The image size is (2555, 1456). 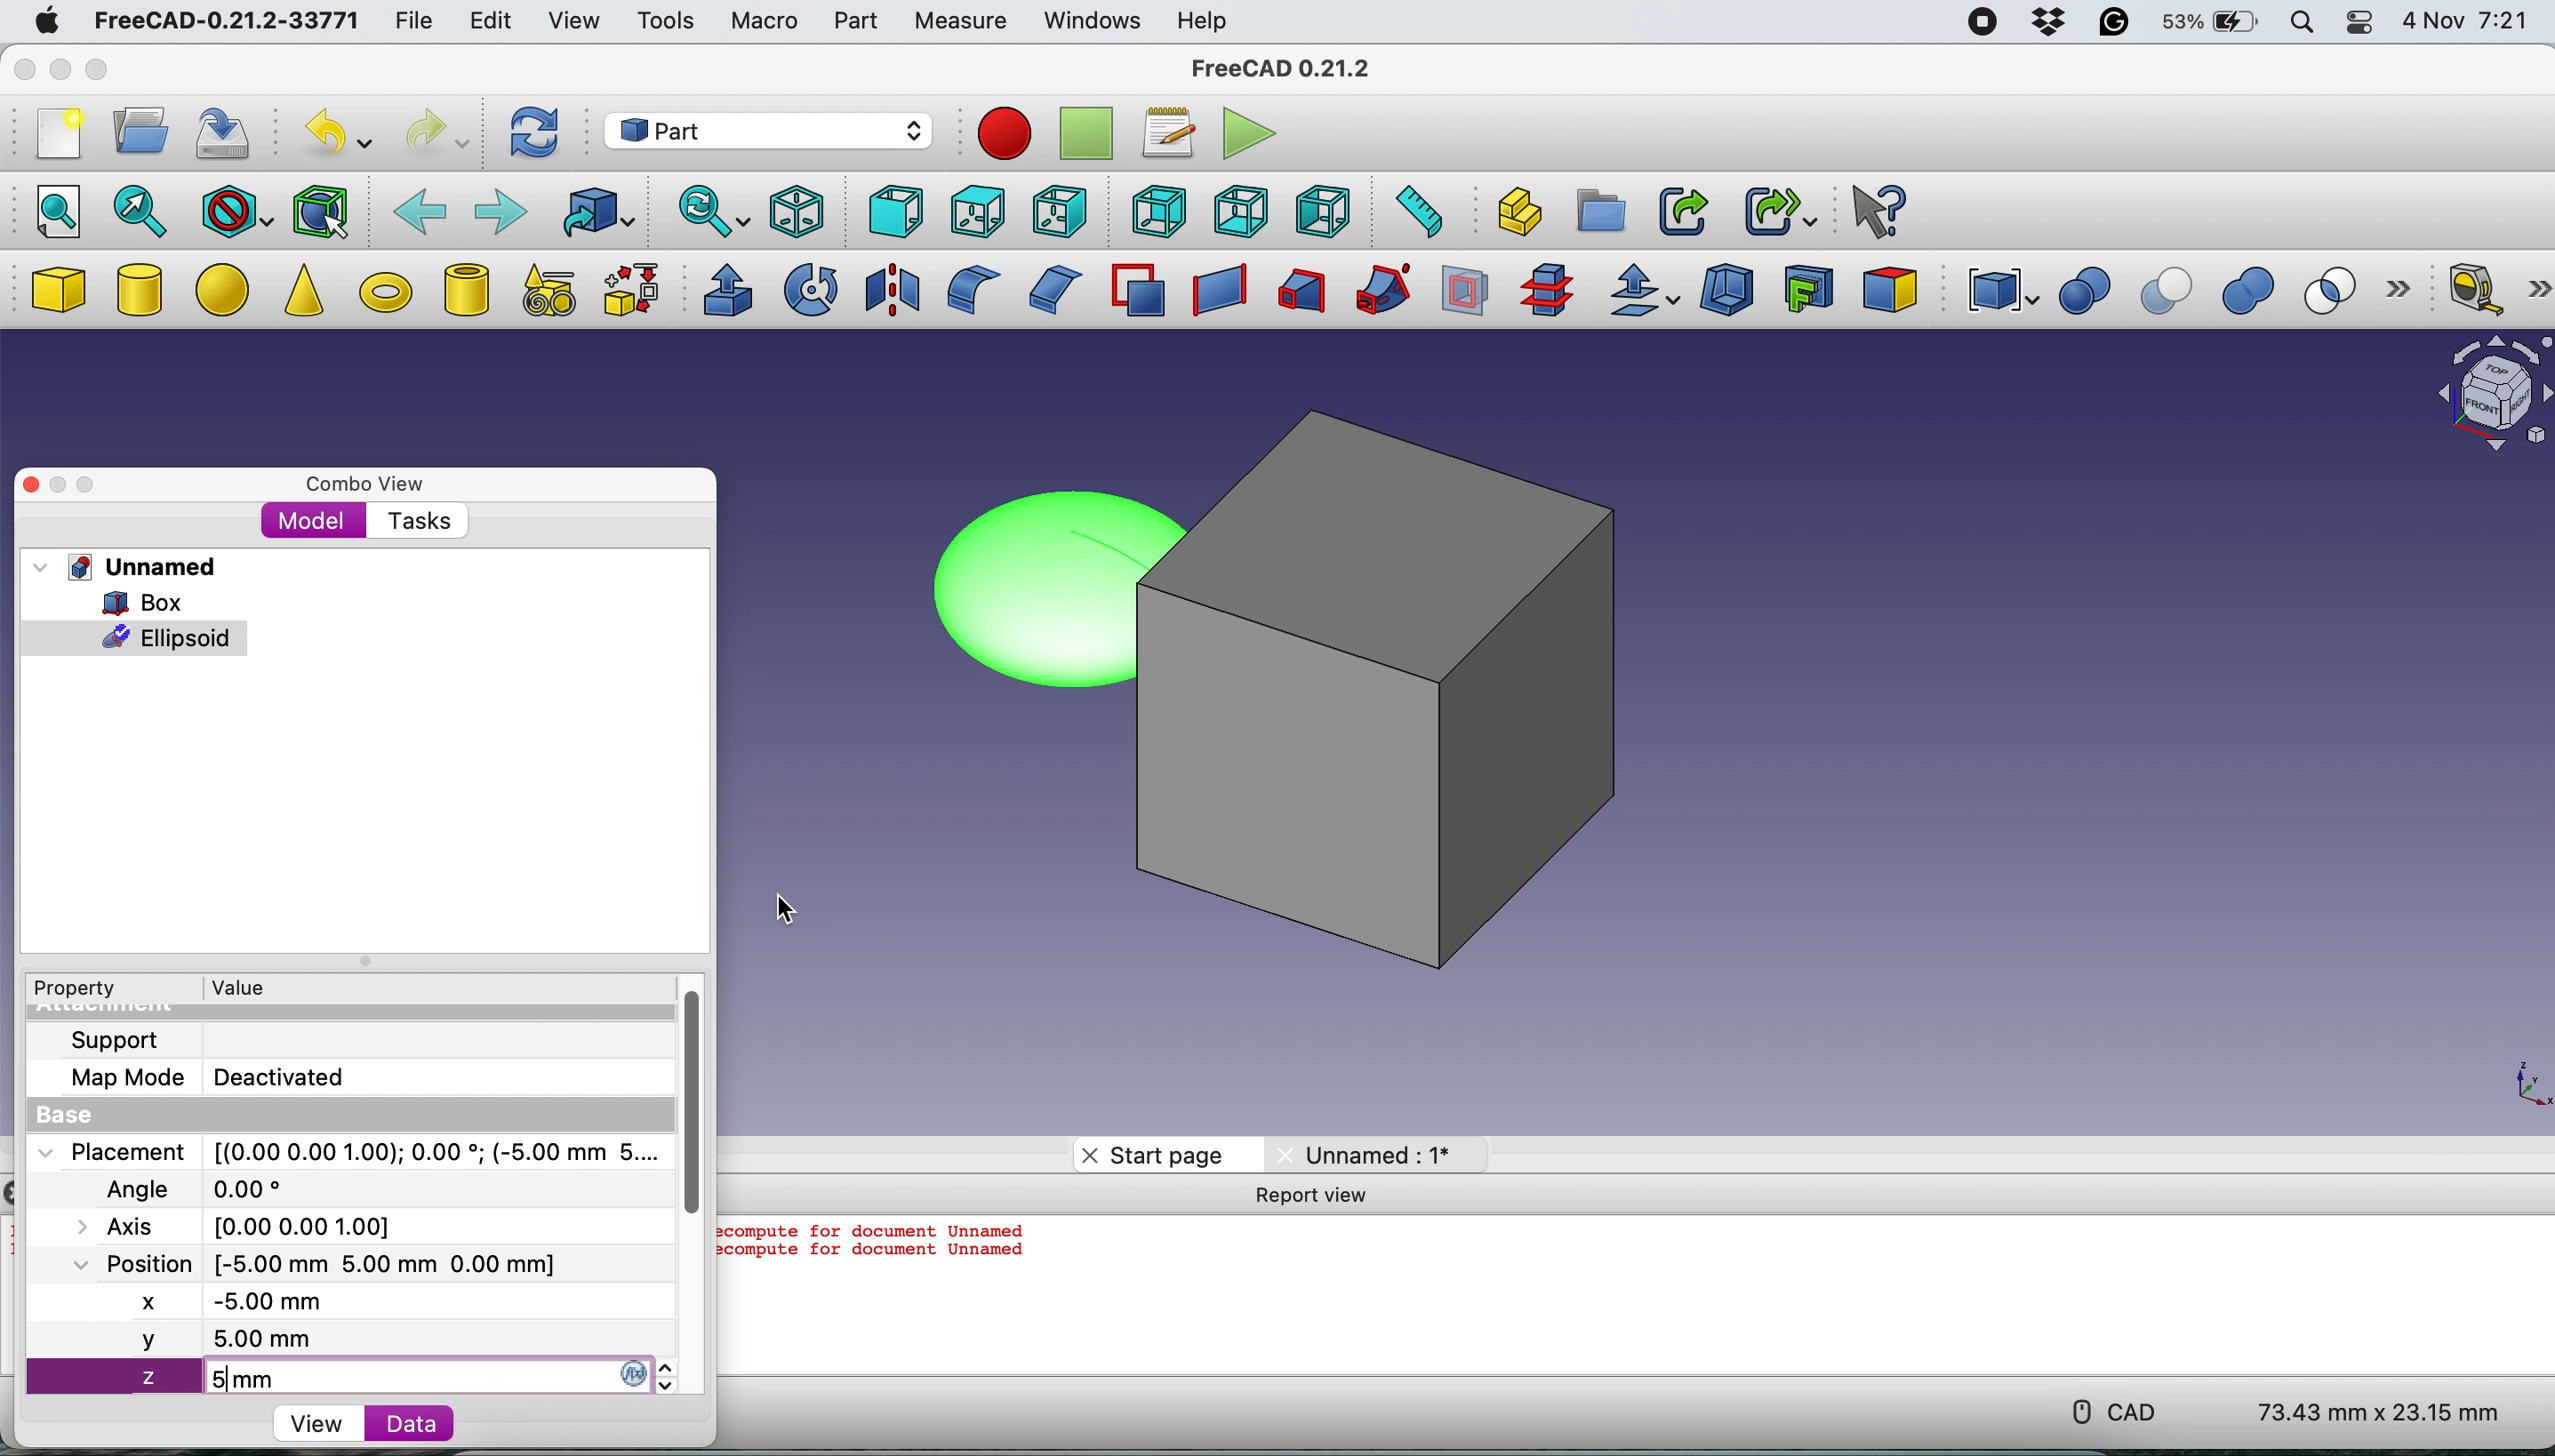 I want to click on tools, so click(x=671, y=26).